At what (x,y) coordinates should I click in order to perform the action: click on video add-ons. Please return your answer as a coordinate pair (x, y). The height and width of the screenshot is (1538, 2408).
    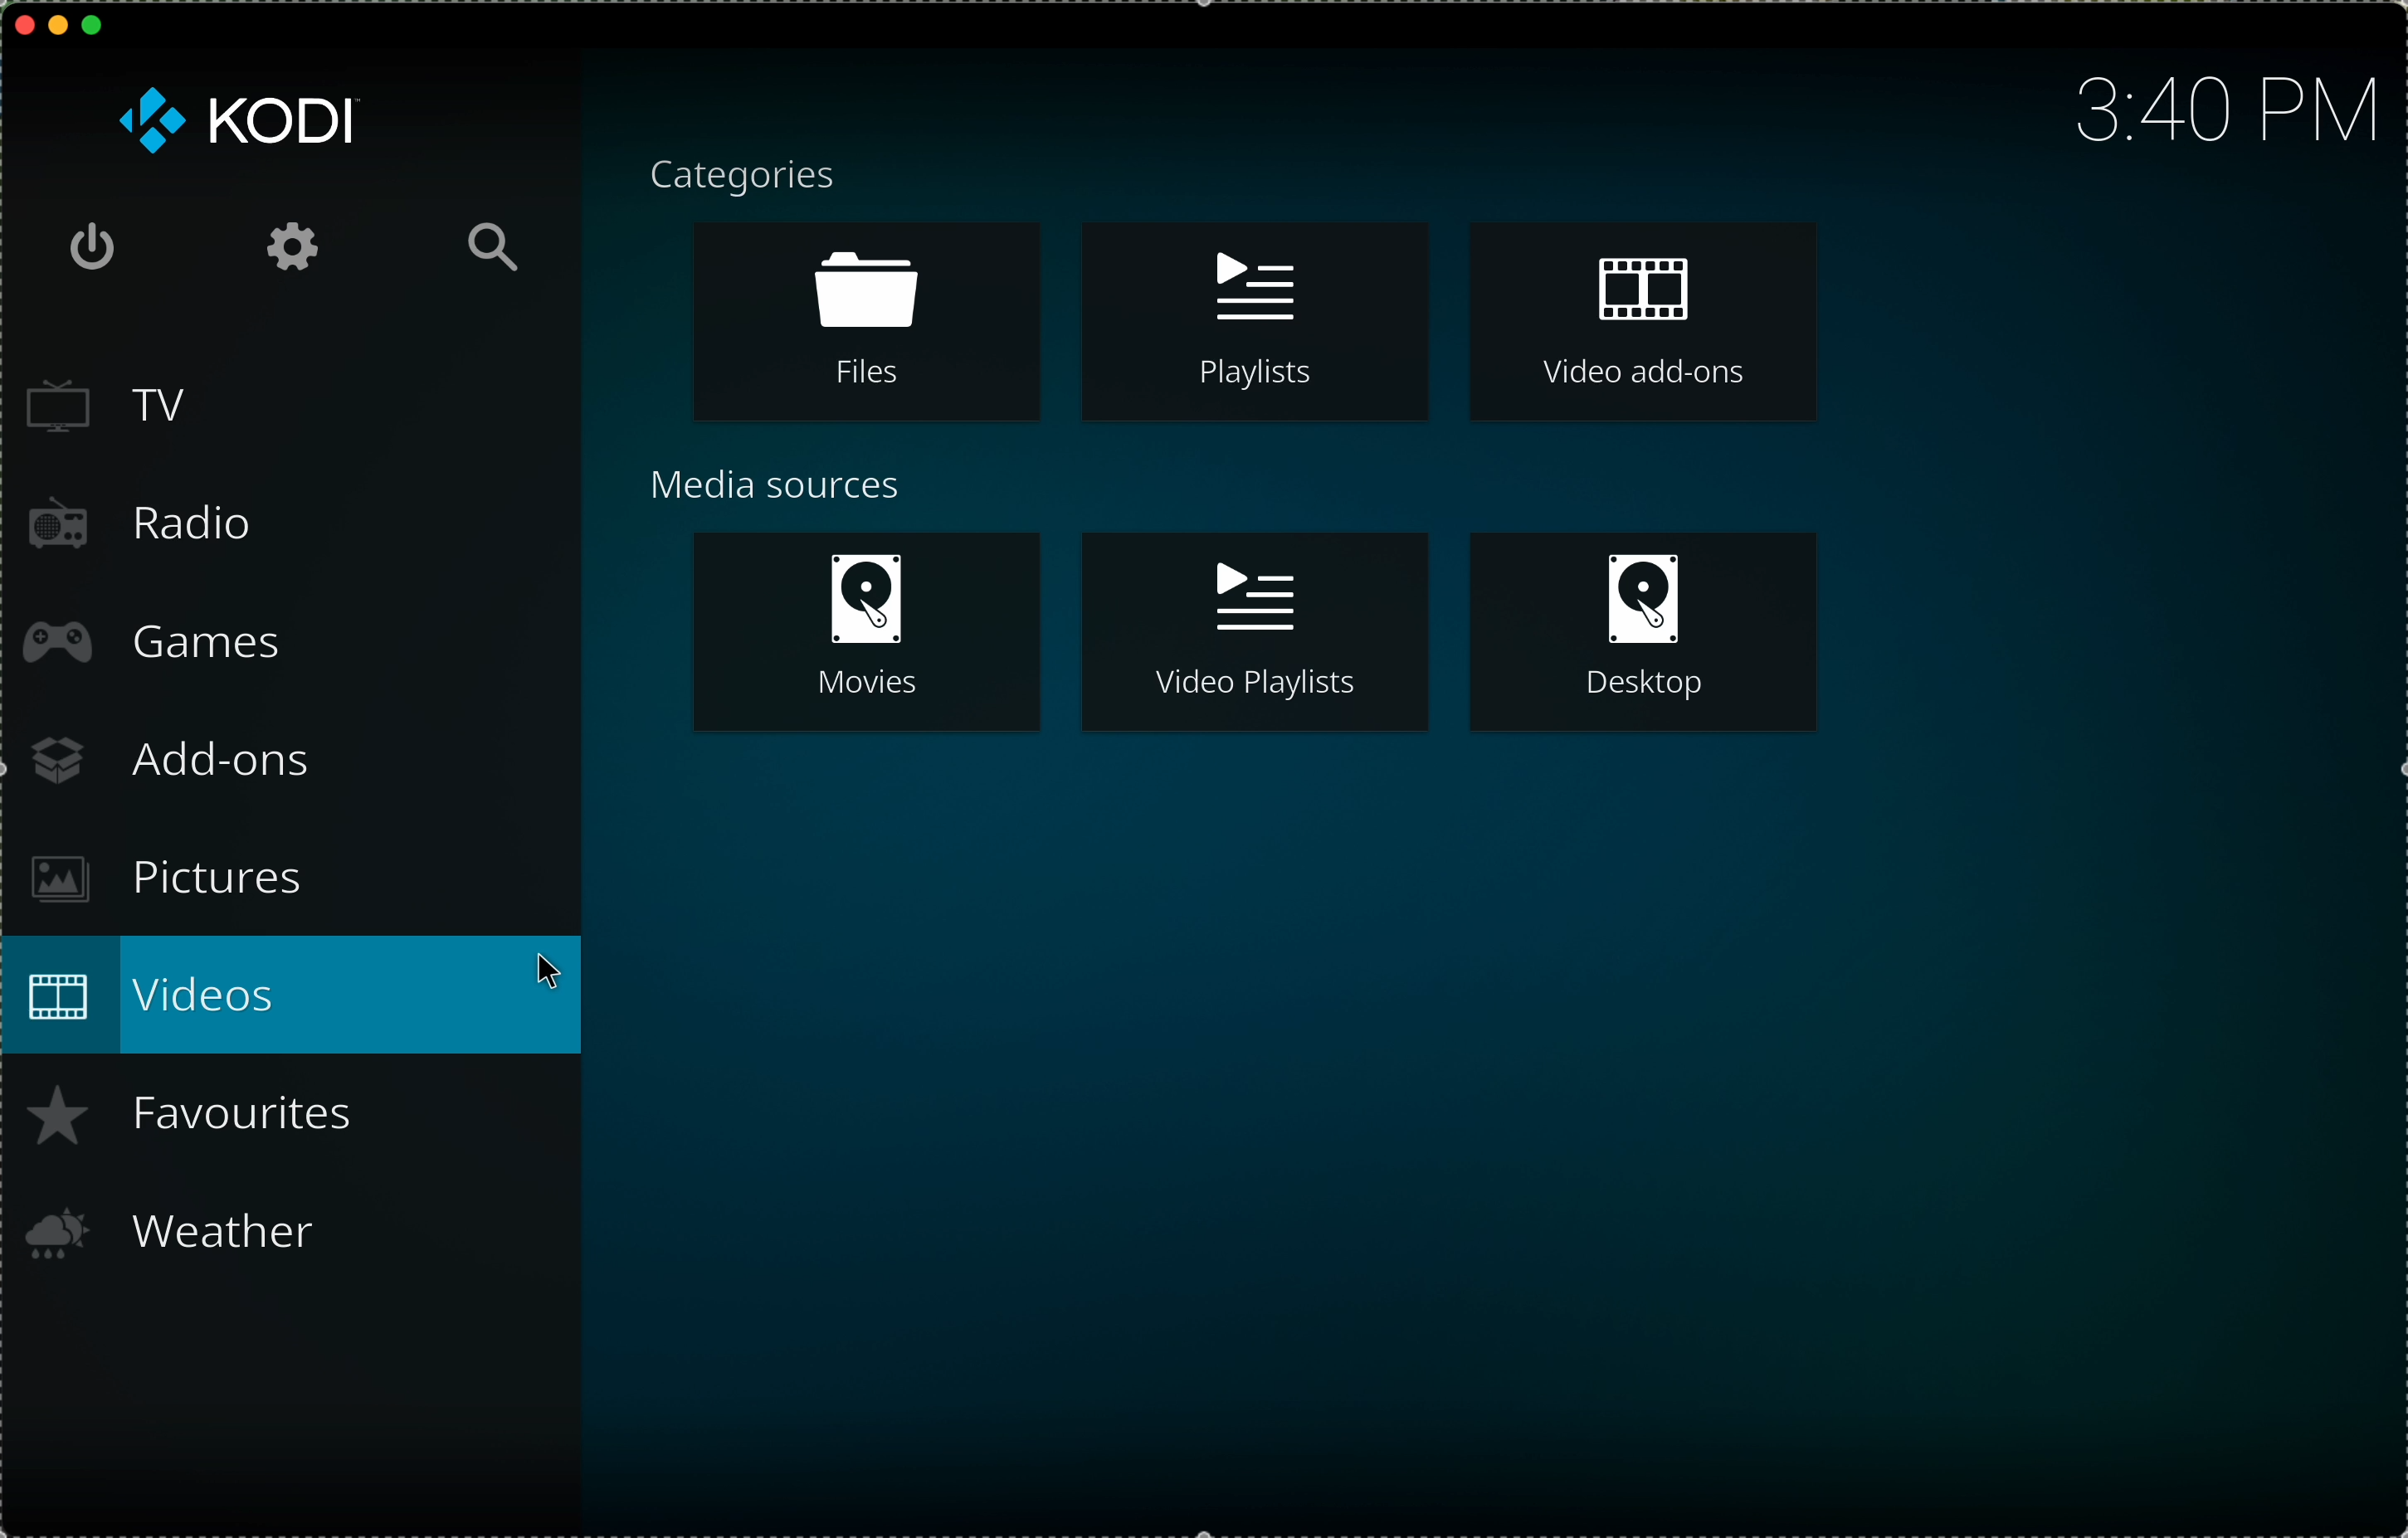
    Looking at the image, I should click on (1643, 315).